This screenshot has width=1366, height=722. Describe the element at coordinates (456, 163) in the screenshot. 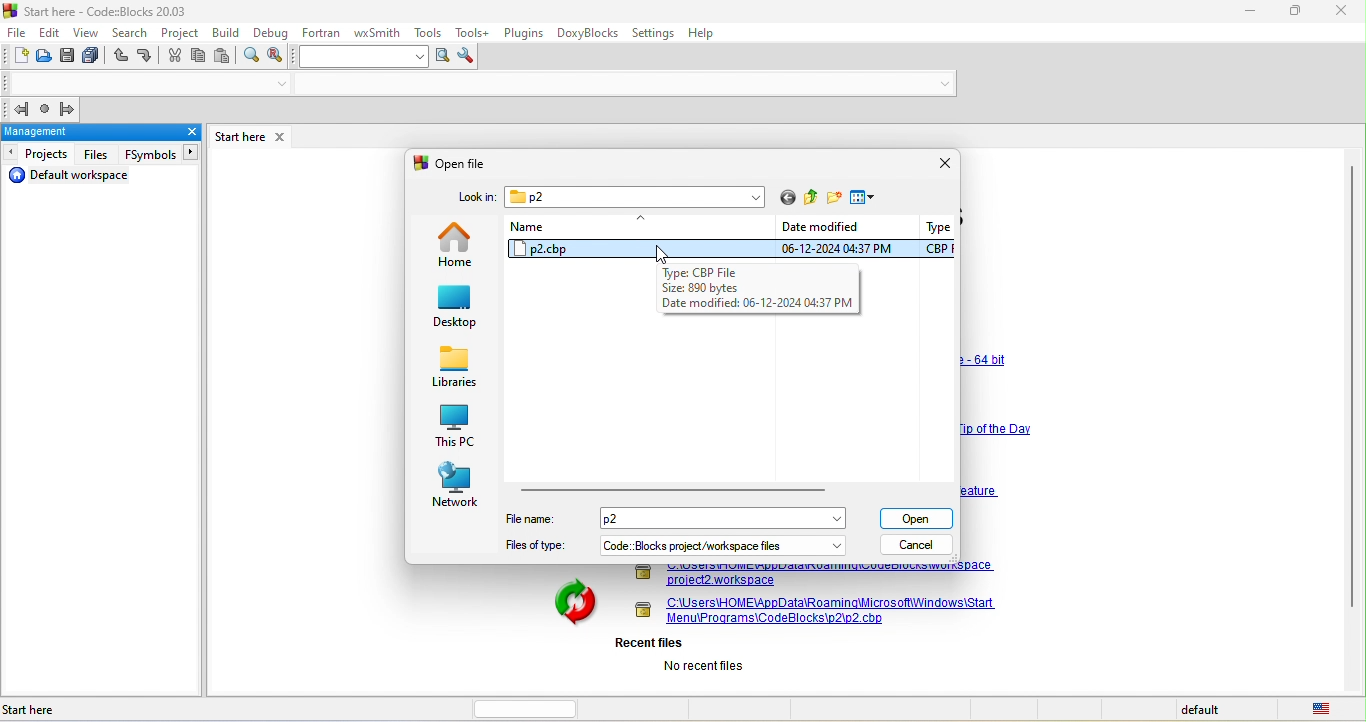

I see `open file` at that location.